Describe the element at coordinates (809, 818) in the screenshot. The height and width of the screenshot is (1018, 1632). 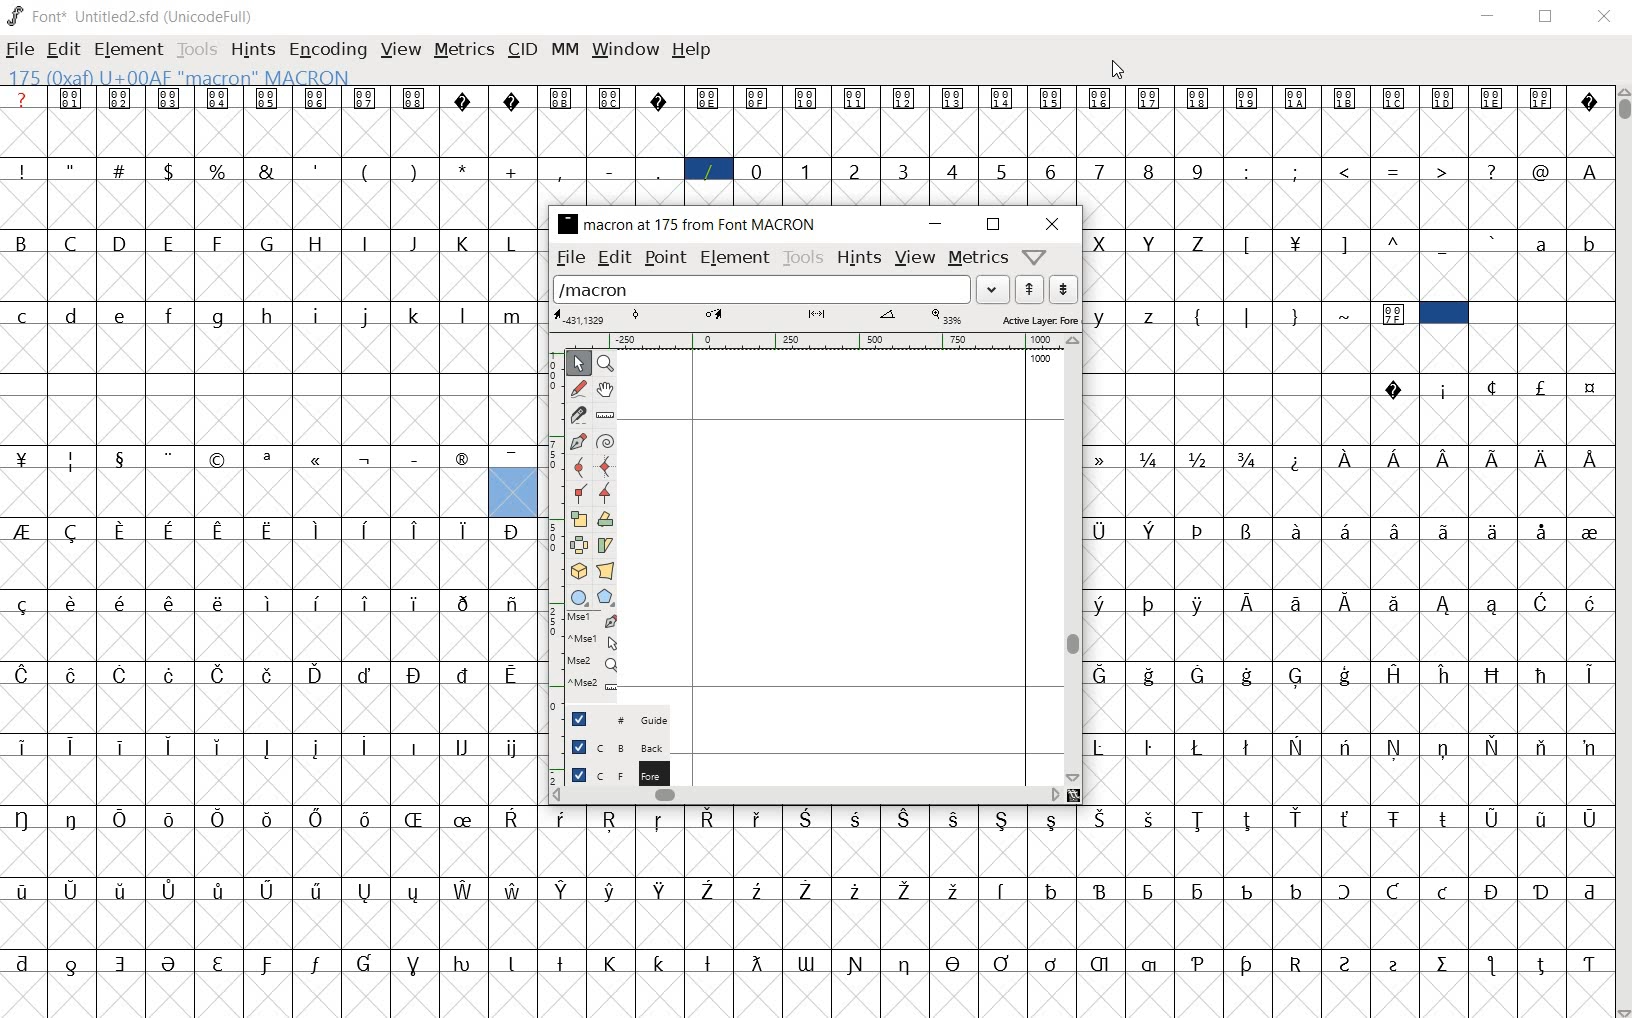
I see `Symbol` at that location.